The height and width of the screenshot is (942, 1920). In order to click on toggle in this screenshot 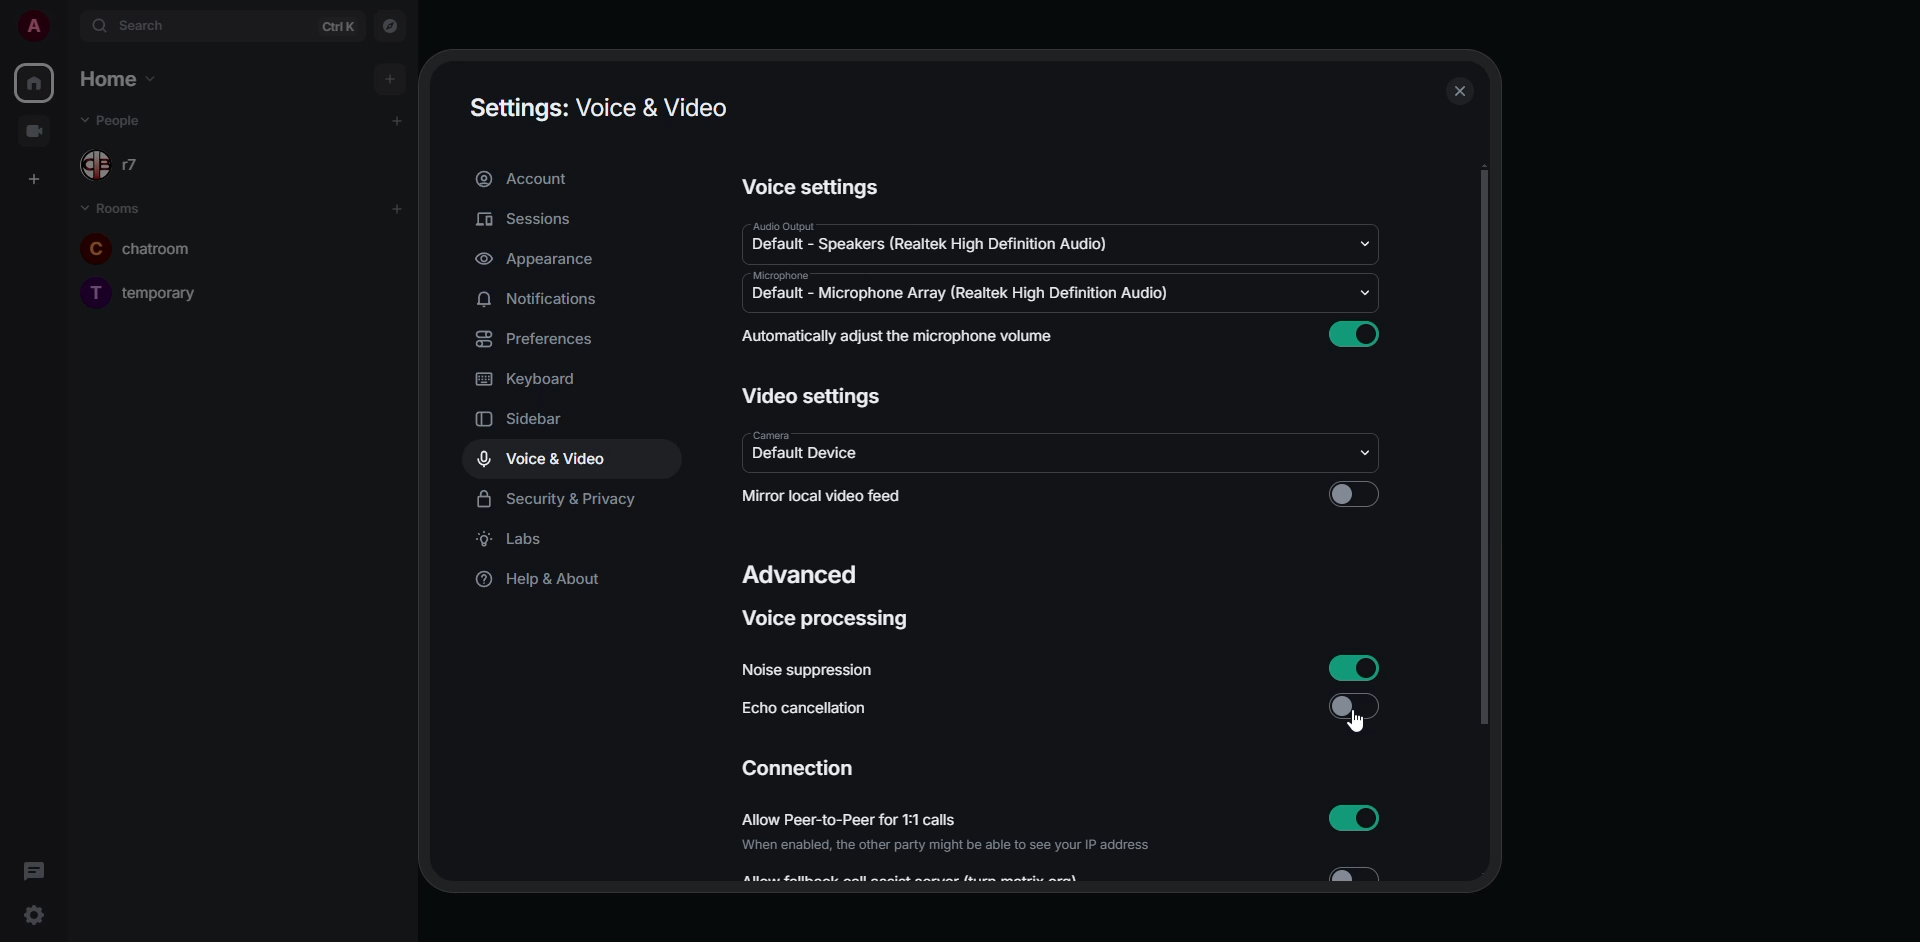, I will do `click(1364, 877)`.